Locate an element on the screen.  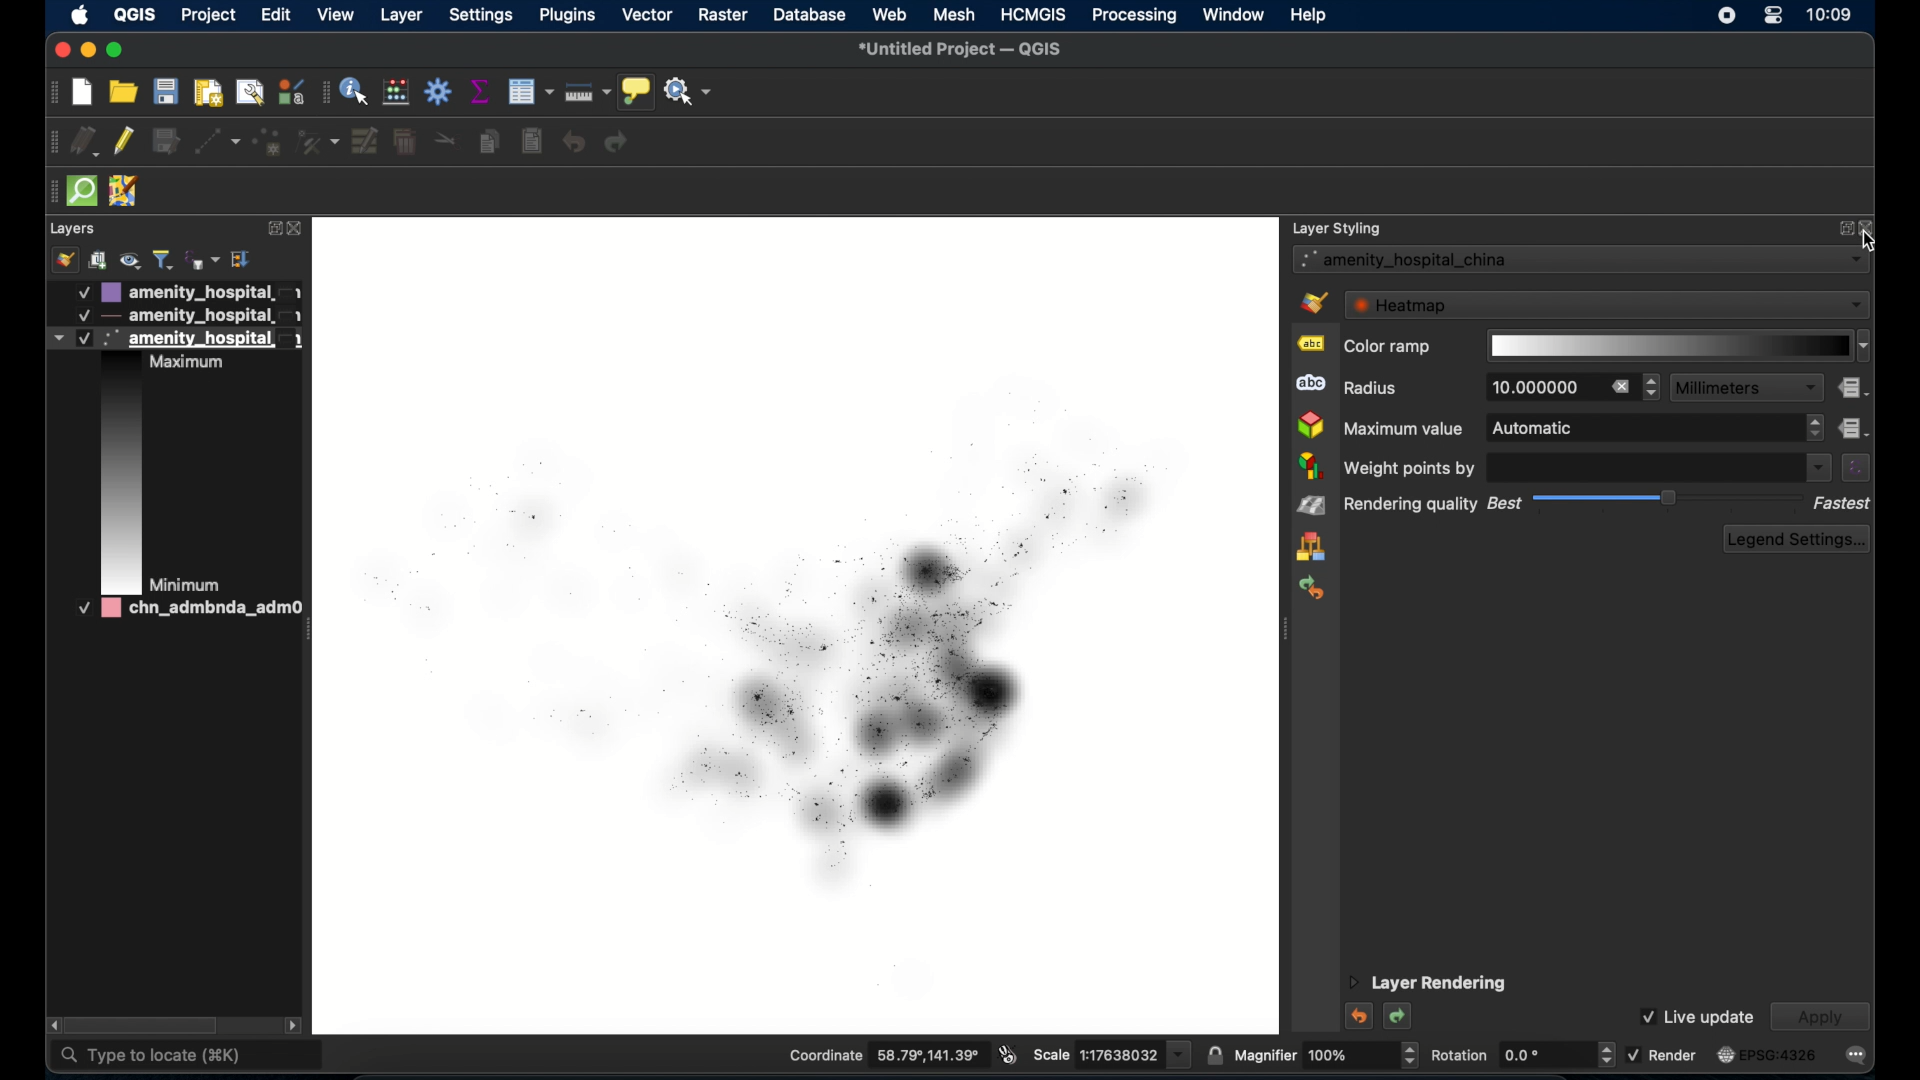
web is located at coordinates (891, 14).